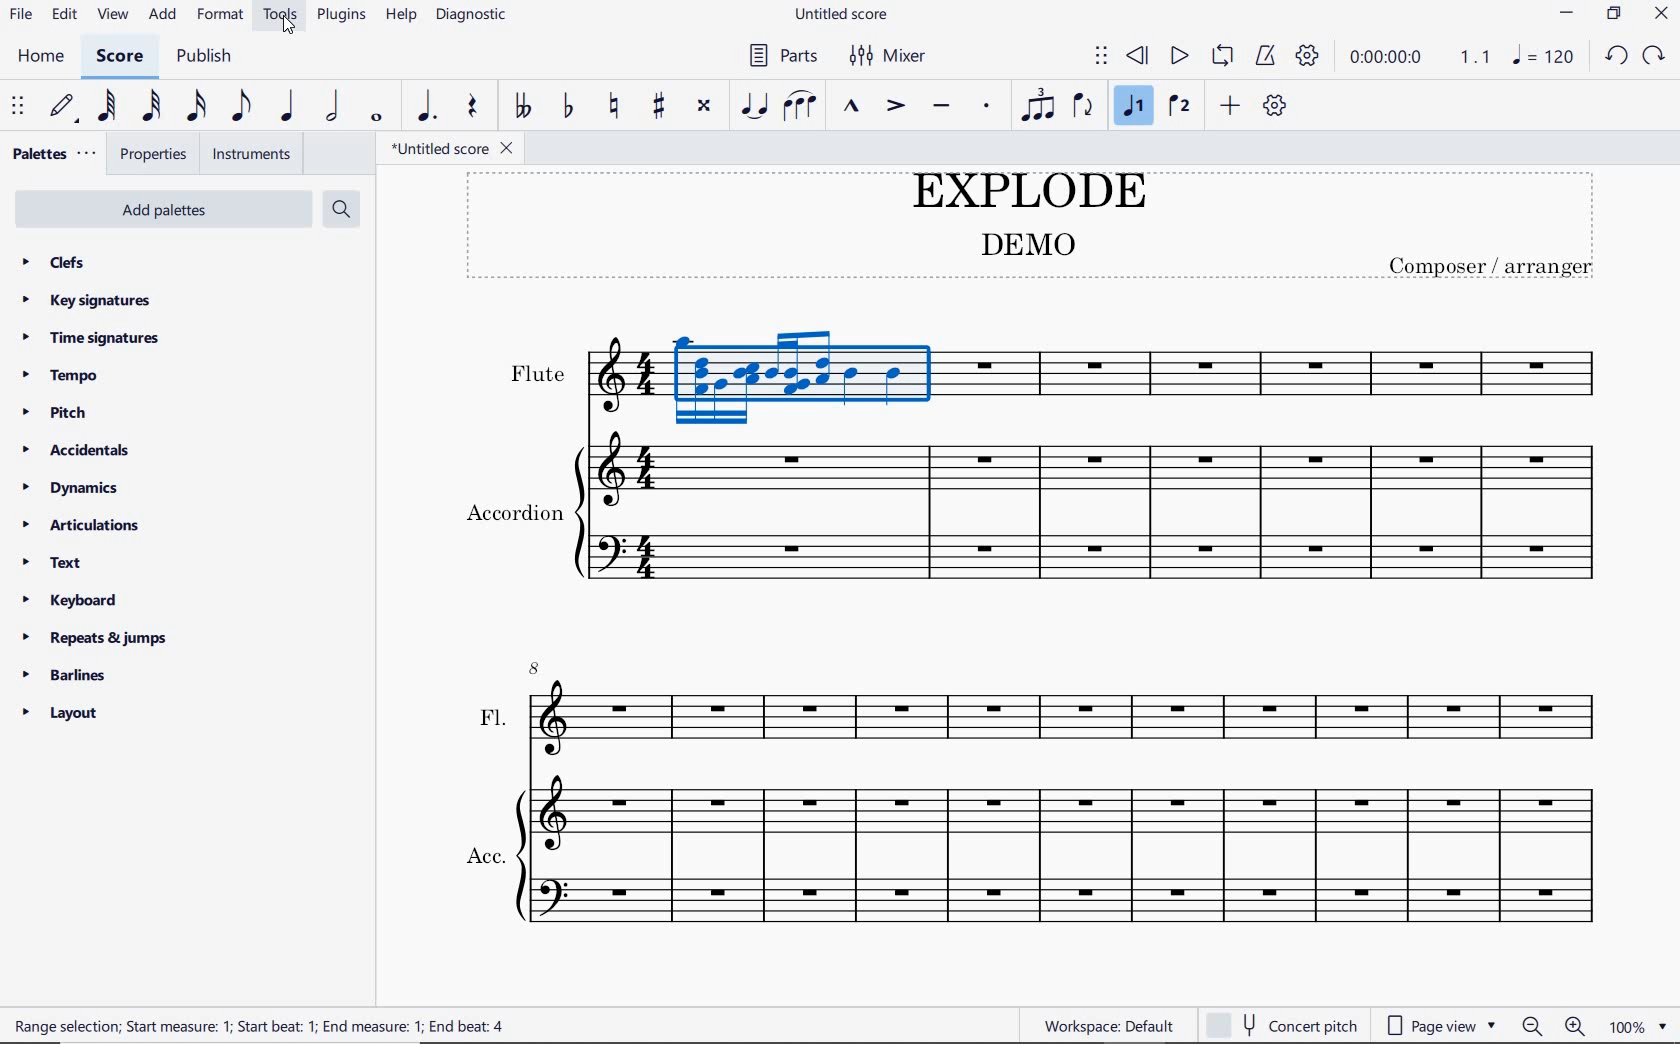 The image size is (1680, 1044). Describe the element at coordinates (842, 16) in the screenshot. I see `file name` at that location.